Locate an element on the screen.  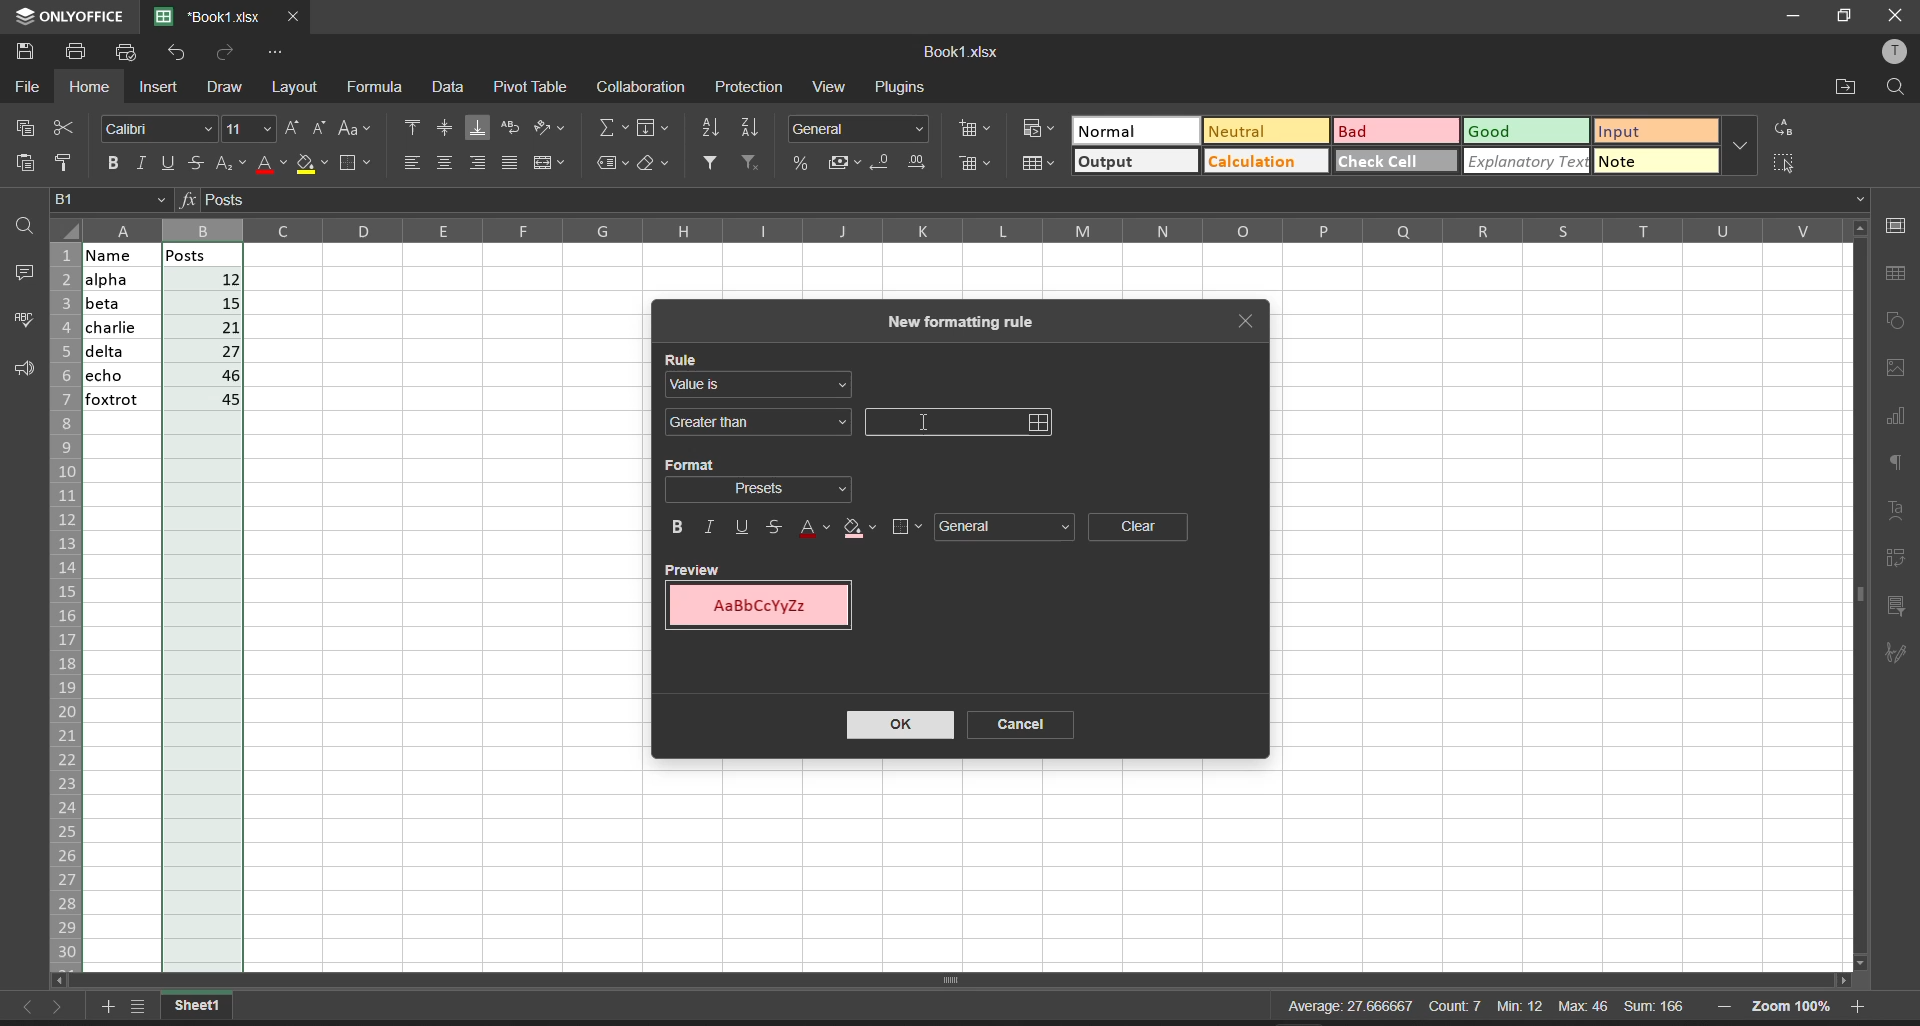
cursor is located at coordinates (922, 422).